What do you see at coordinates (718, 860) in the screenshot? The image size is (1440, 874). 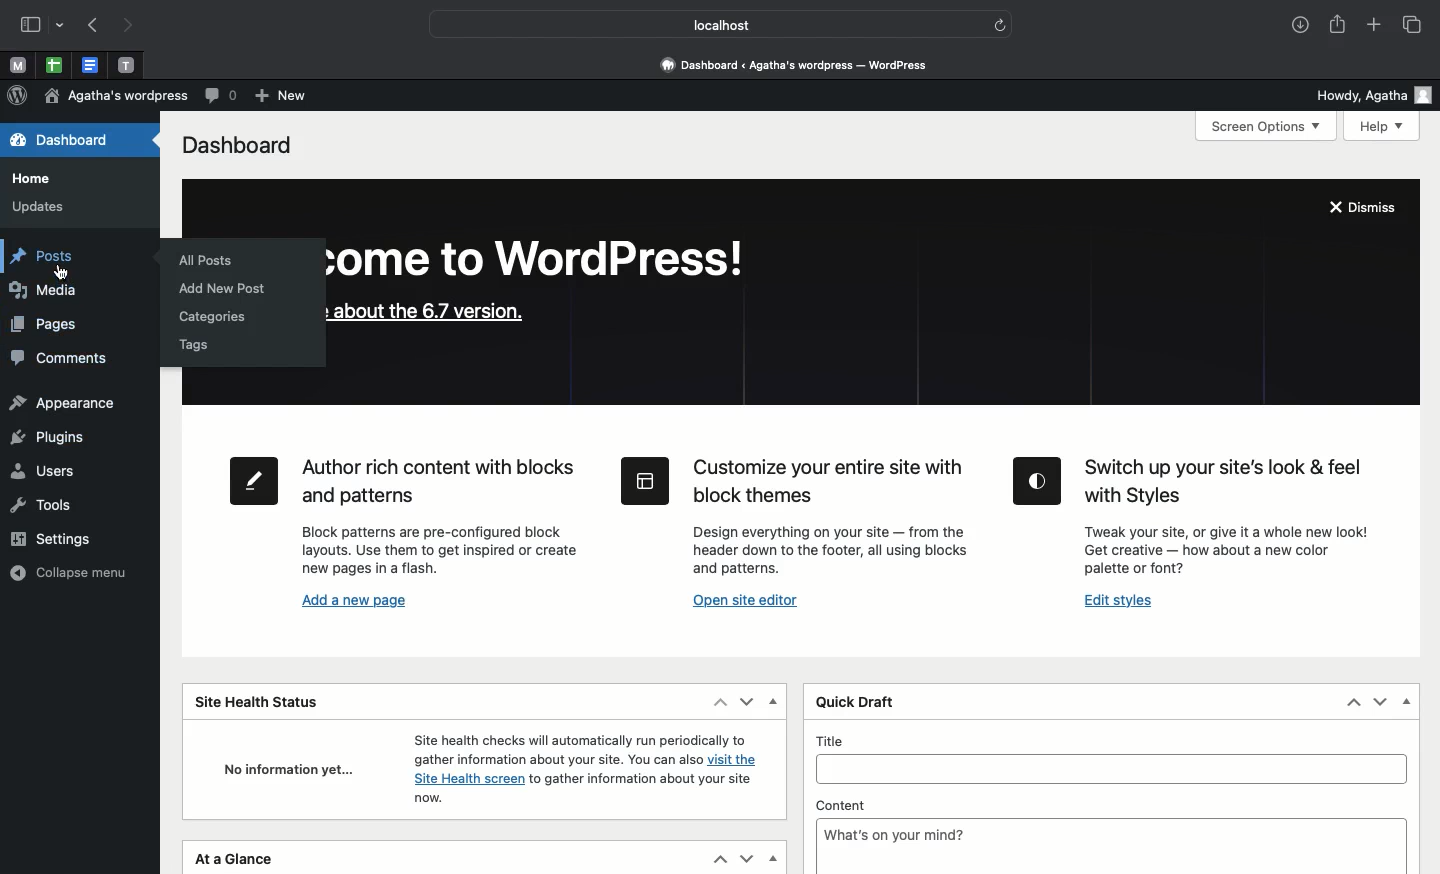 I see `Up` at bounding box center [718, 860].